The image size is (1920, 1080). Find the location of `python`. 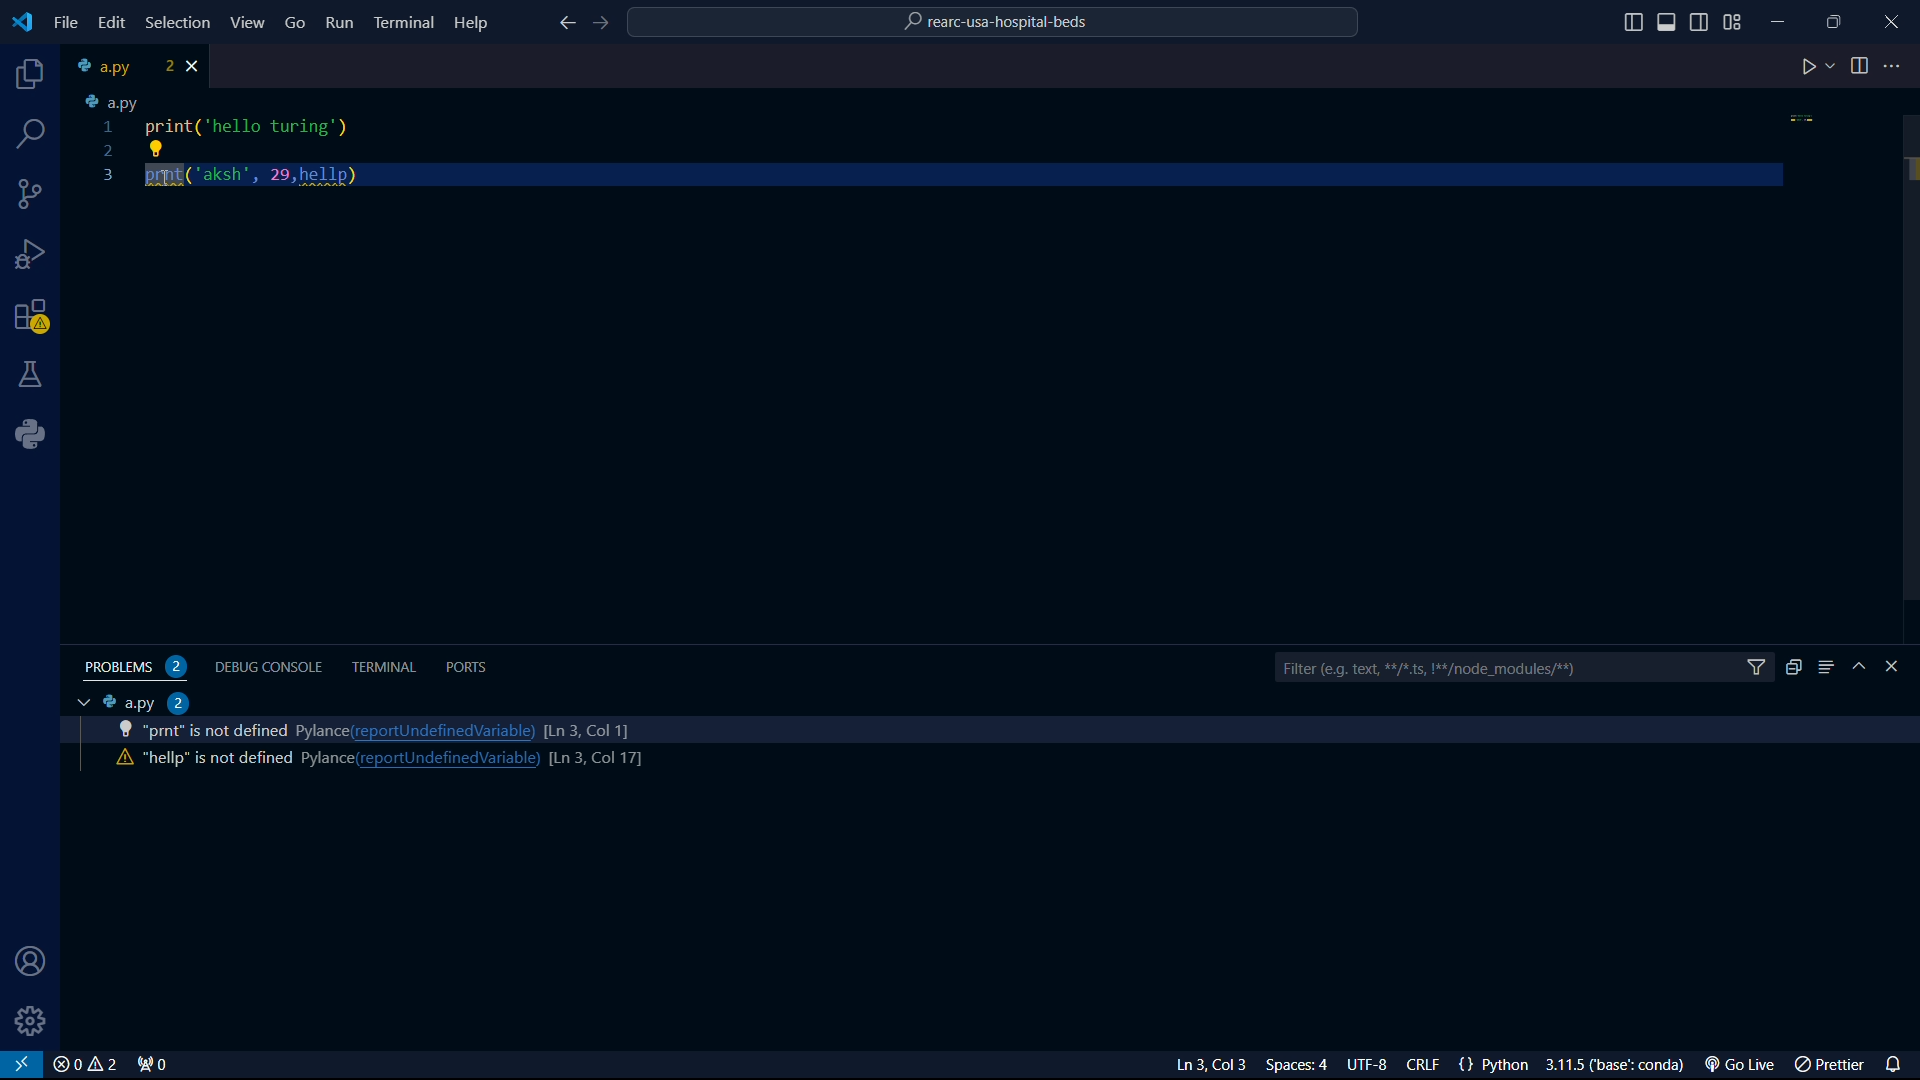

python is located at coordinates (37, 434).